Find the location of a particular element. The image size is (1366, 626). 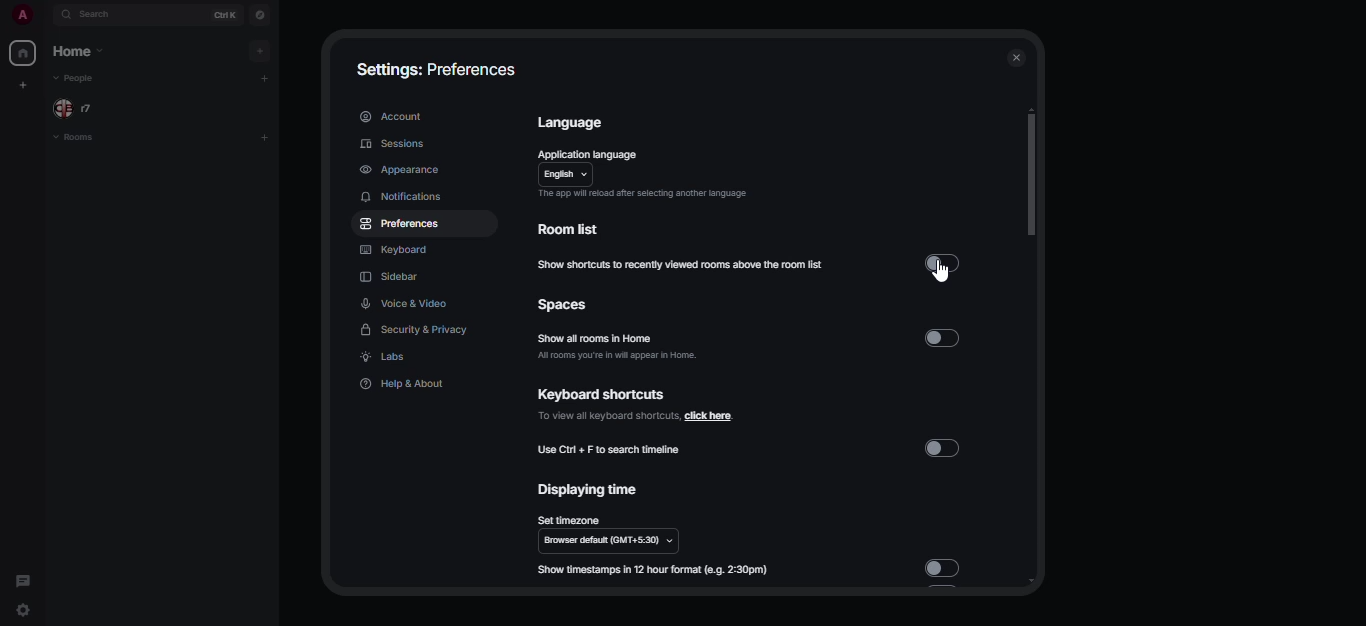

app will reload is located at coordinates (644, 194).